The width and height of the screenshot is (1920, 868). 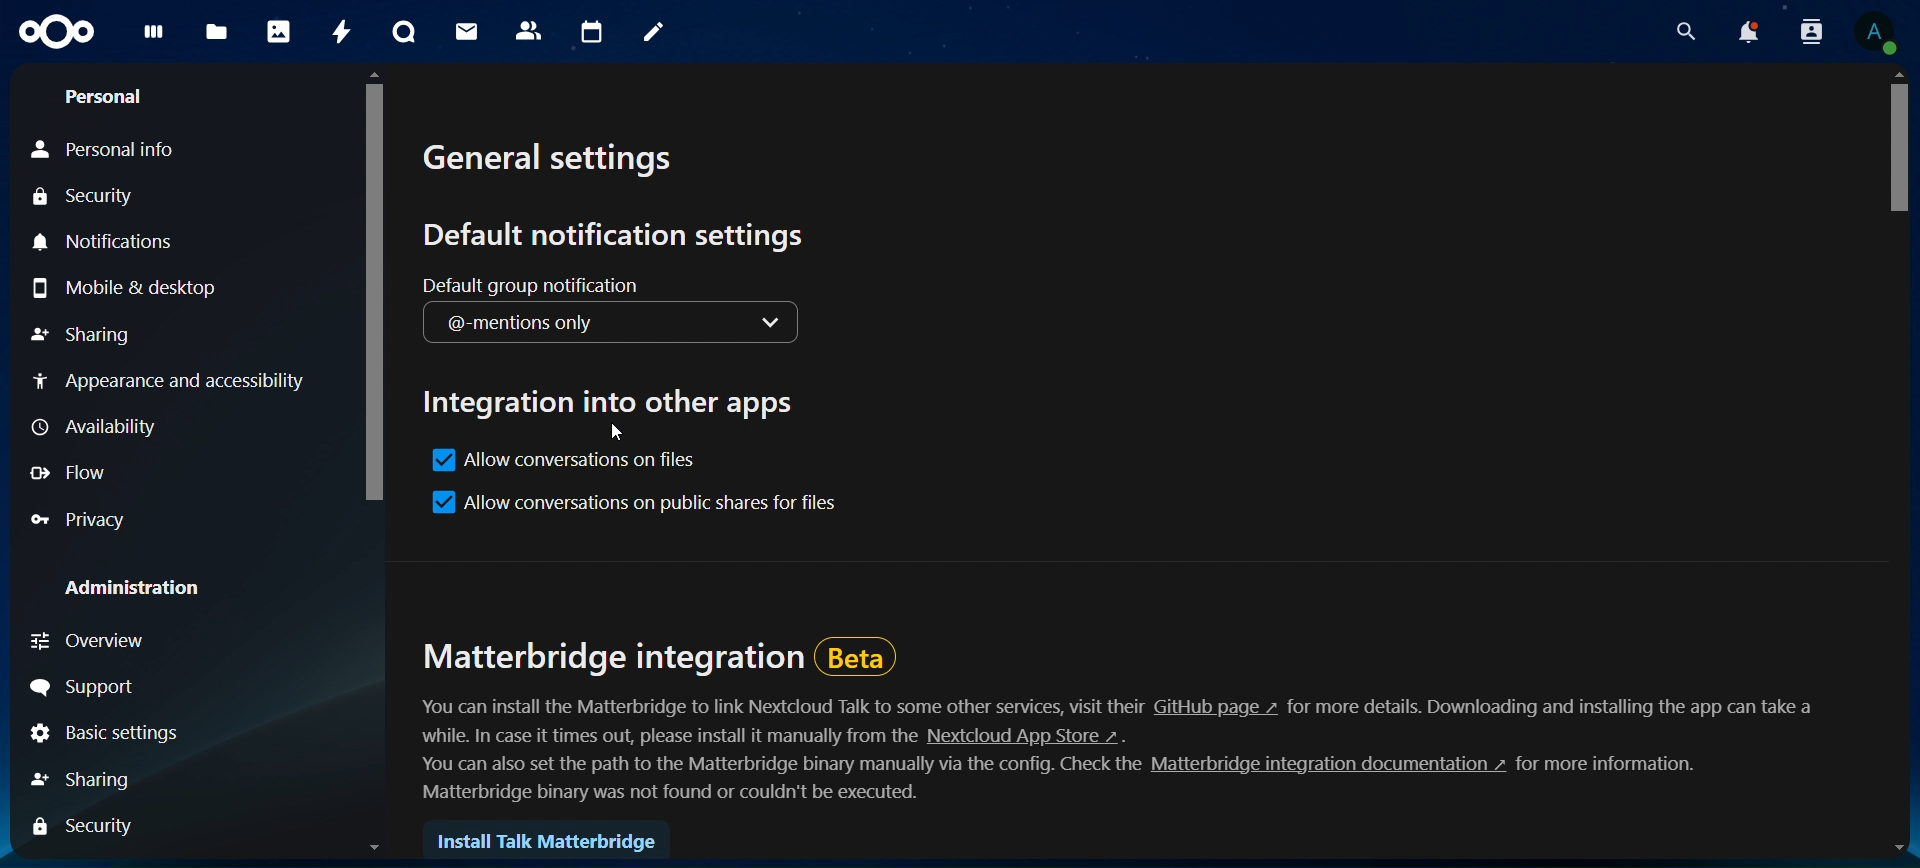 What do you see at coordinates (89, 335) in the screenshot?
I see `sharing` at bounding box center [89, 335].